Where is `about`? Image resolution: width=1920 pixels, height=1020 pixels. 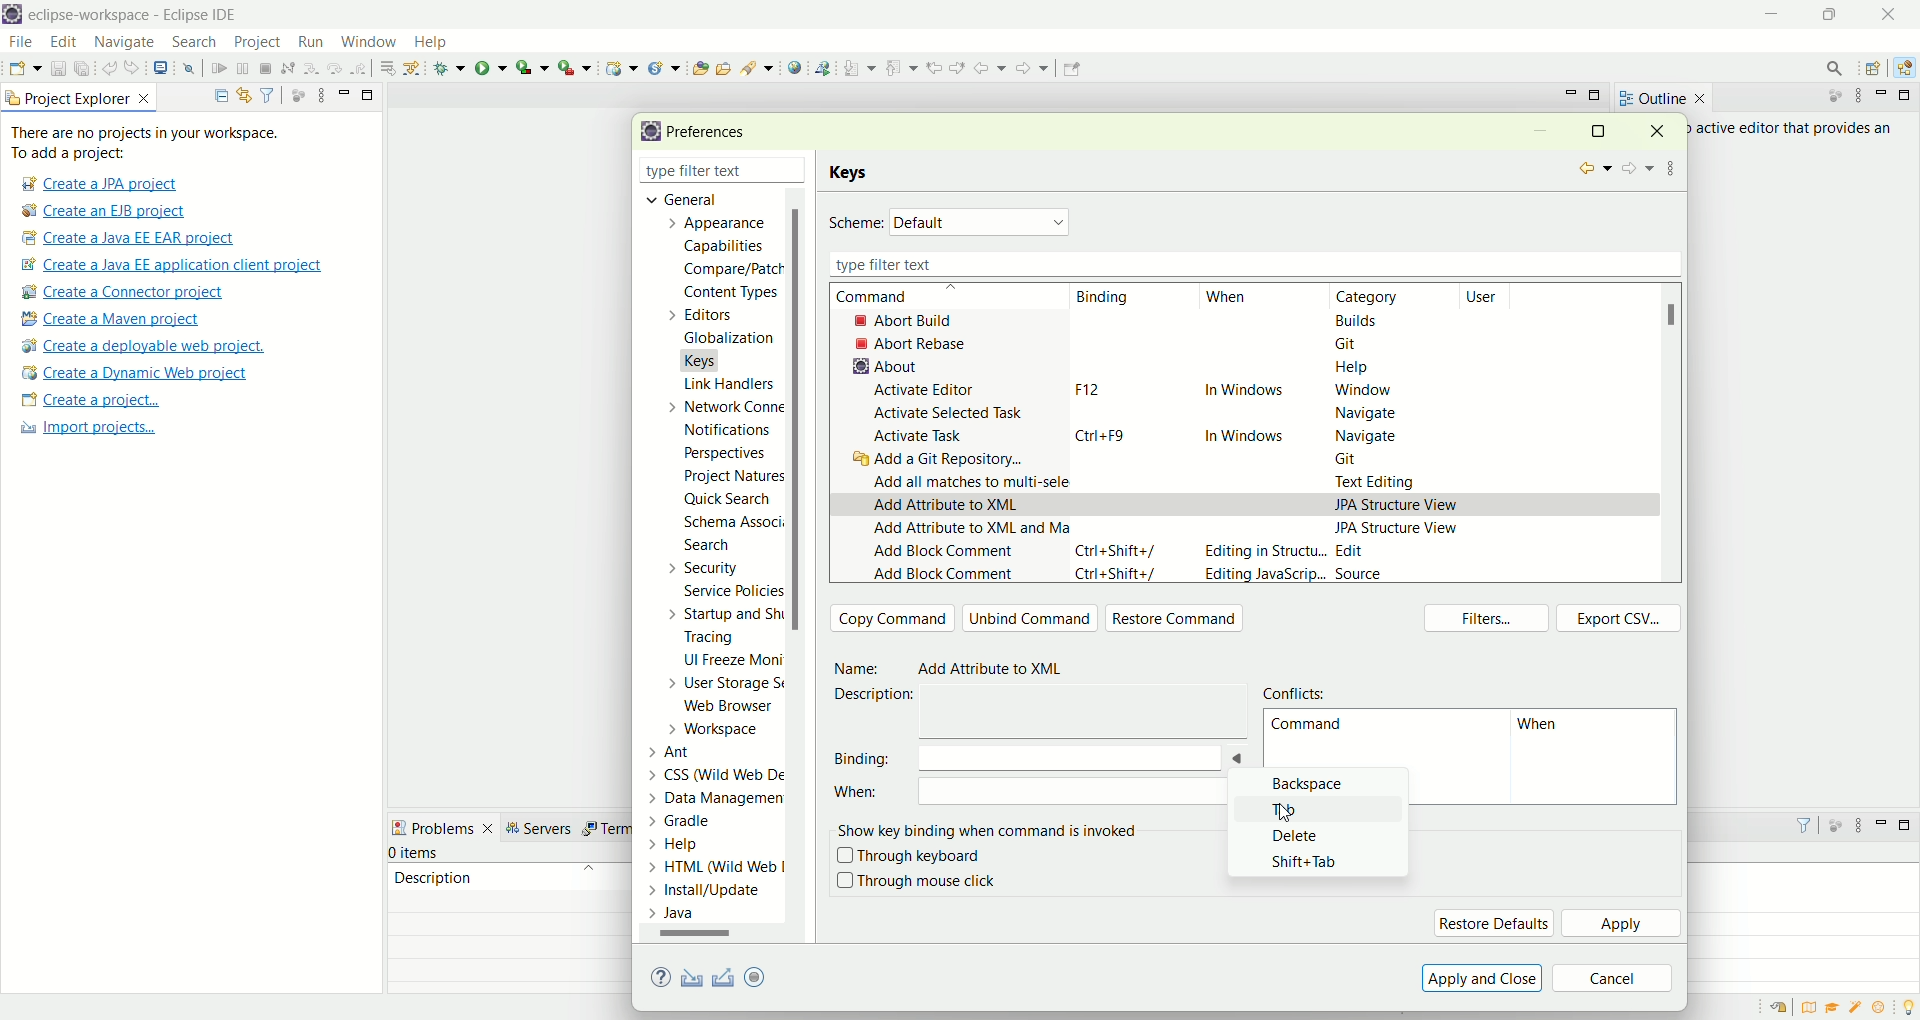
about is located at coordinates (880, 366).